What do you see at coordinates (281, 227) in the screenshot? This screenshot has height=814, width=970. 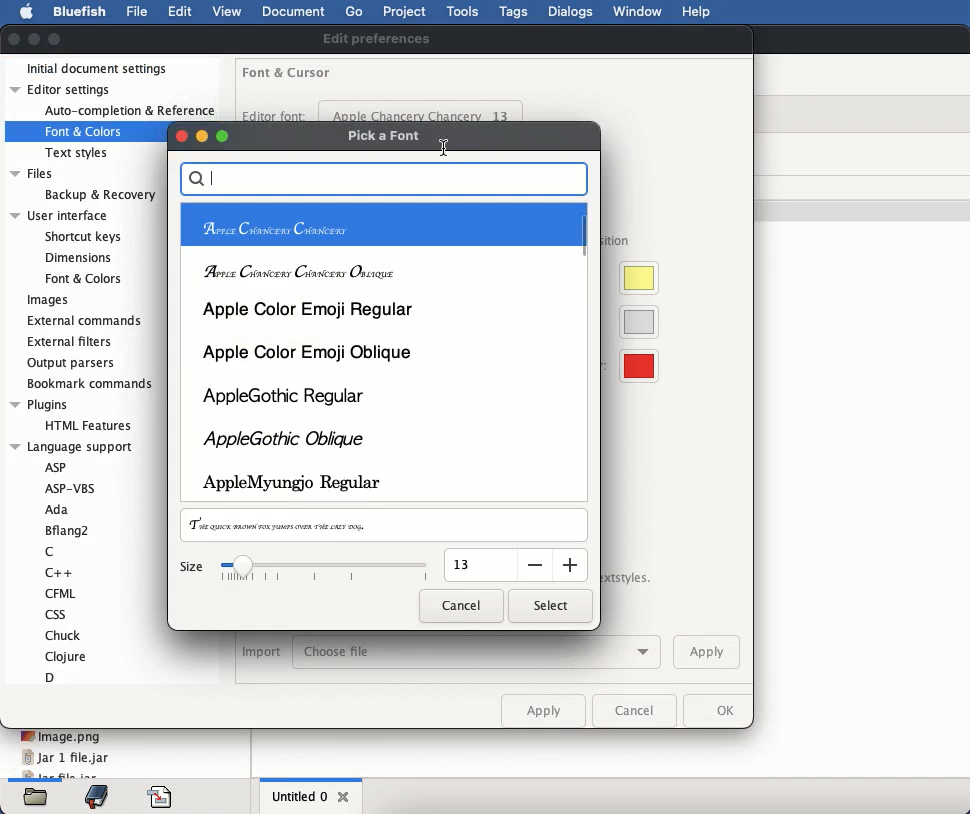 I see `apple` at bounding box center [281, 227].